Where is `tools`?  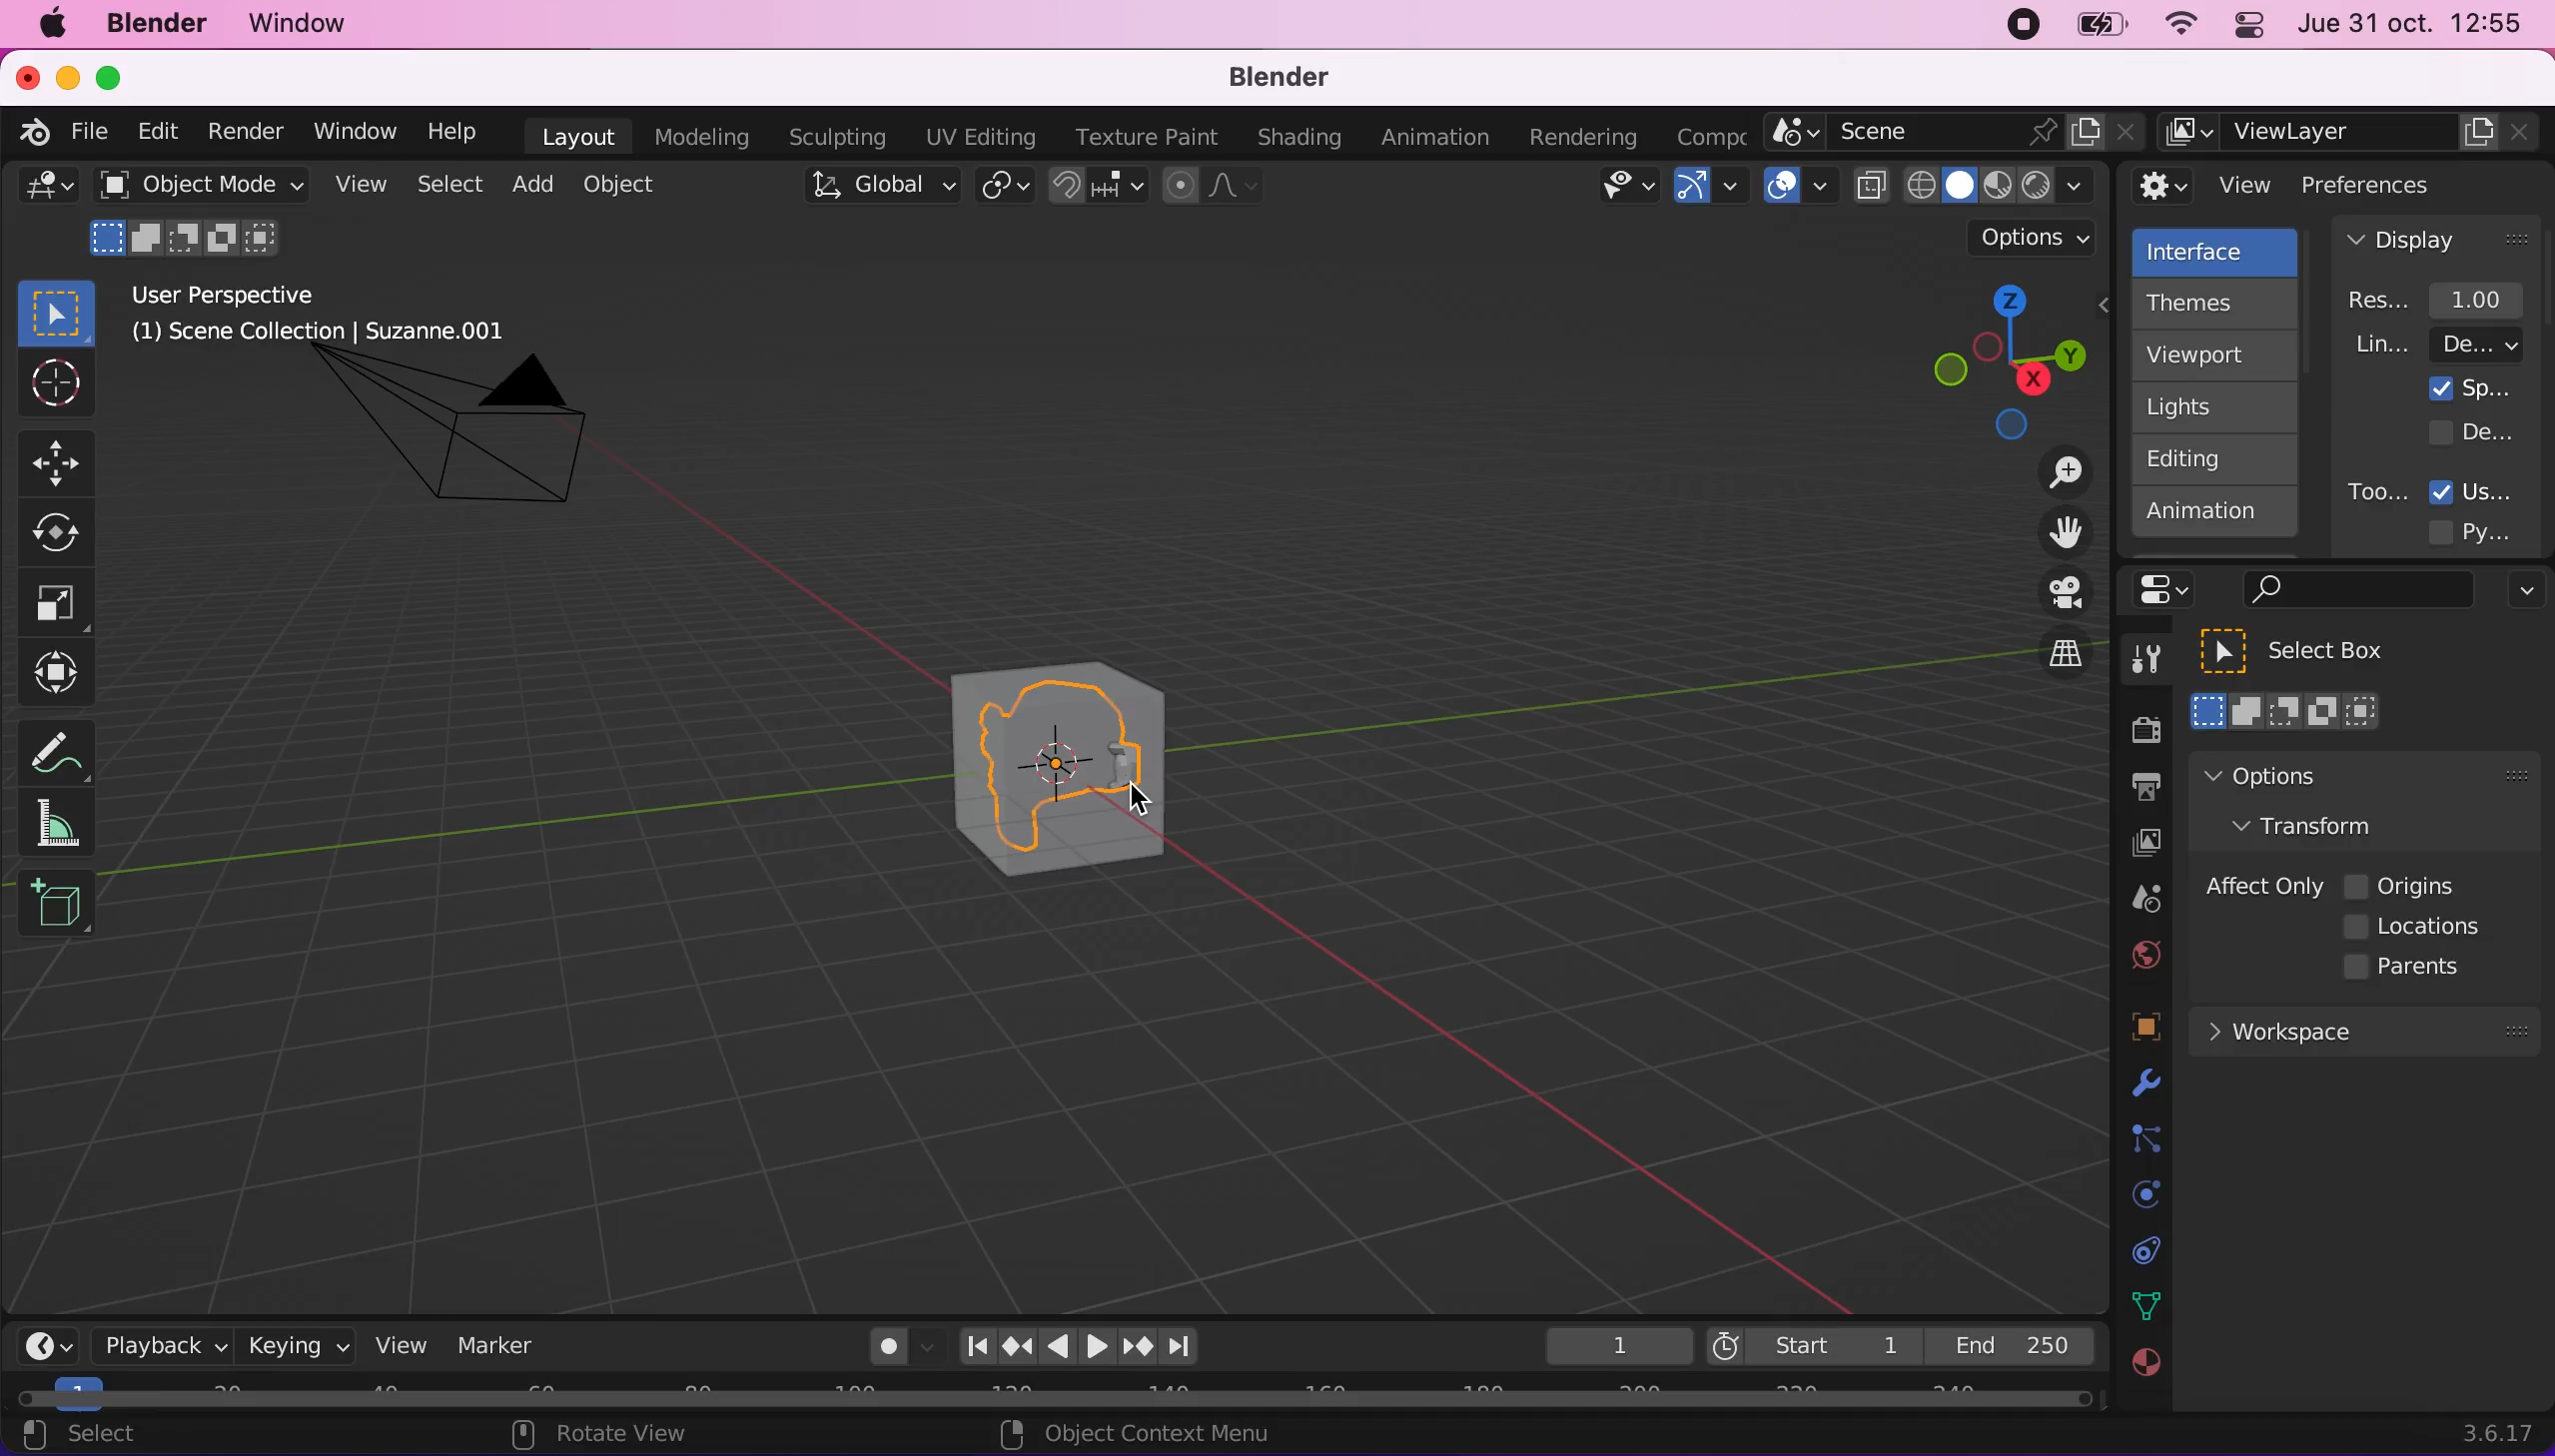 tools is located at coordinates (2135, 664).